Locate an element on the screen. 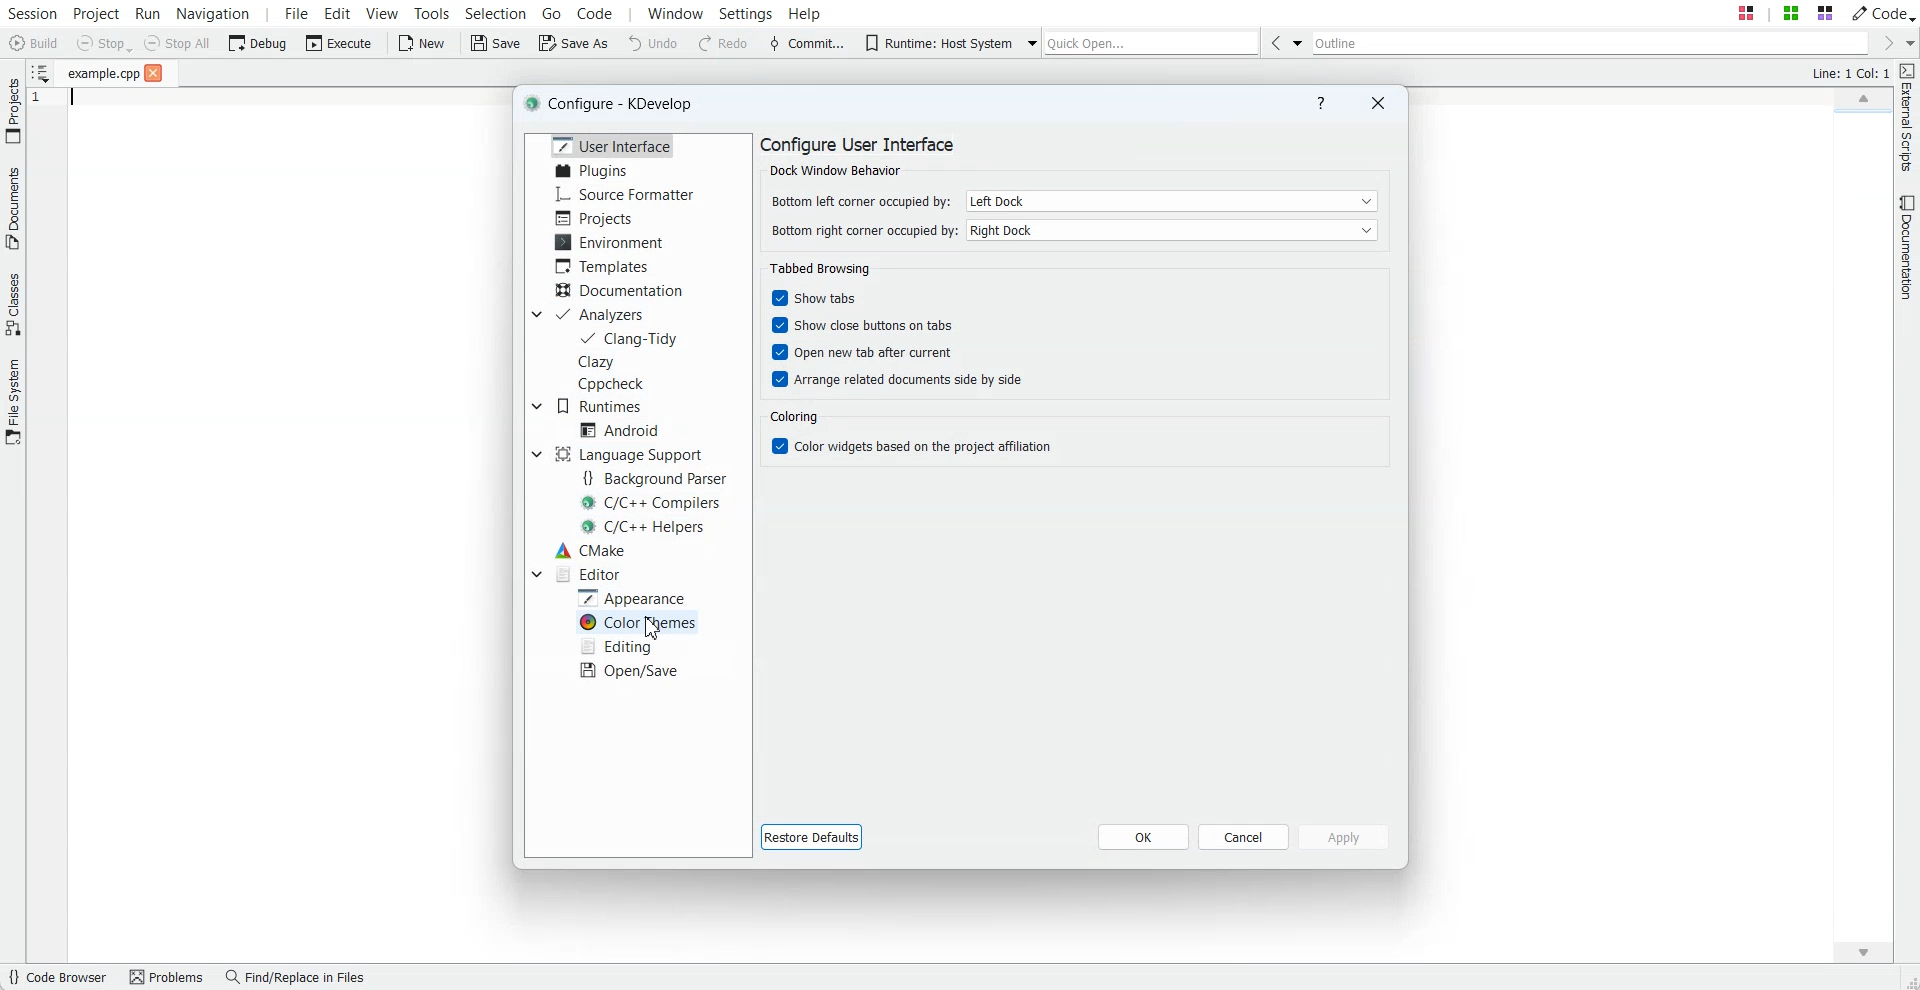 This screenshot has height=990, width=1920. Enable Open new tab after current is located at coordinates (858, 353).